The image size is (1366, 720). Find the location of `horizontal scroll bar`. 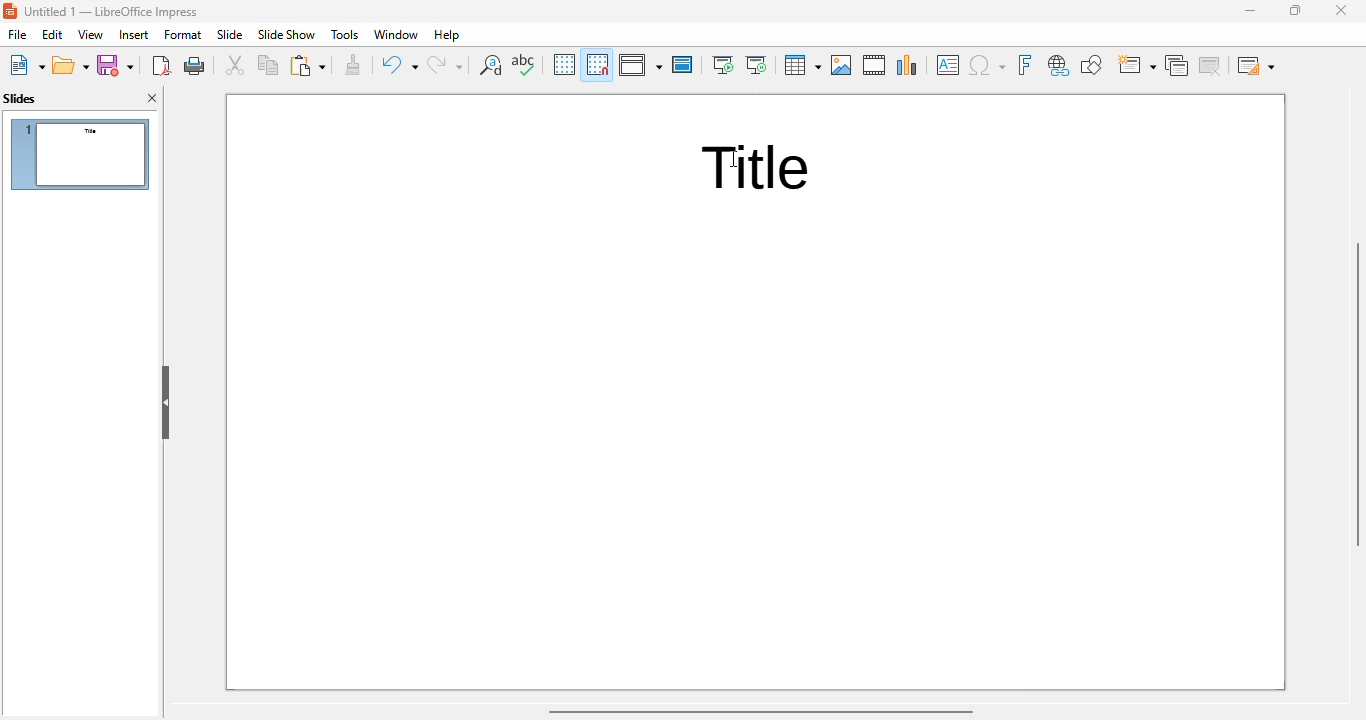

horizontal scroll bar is located at coordinates (761, 711).